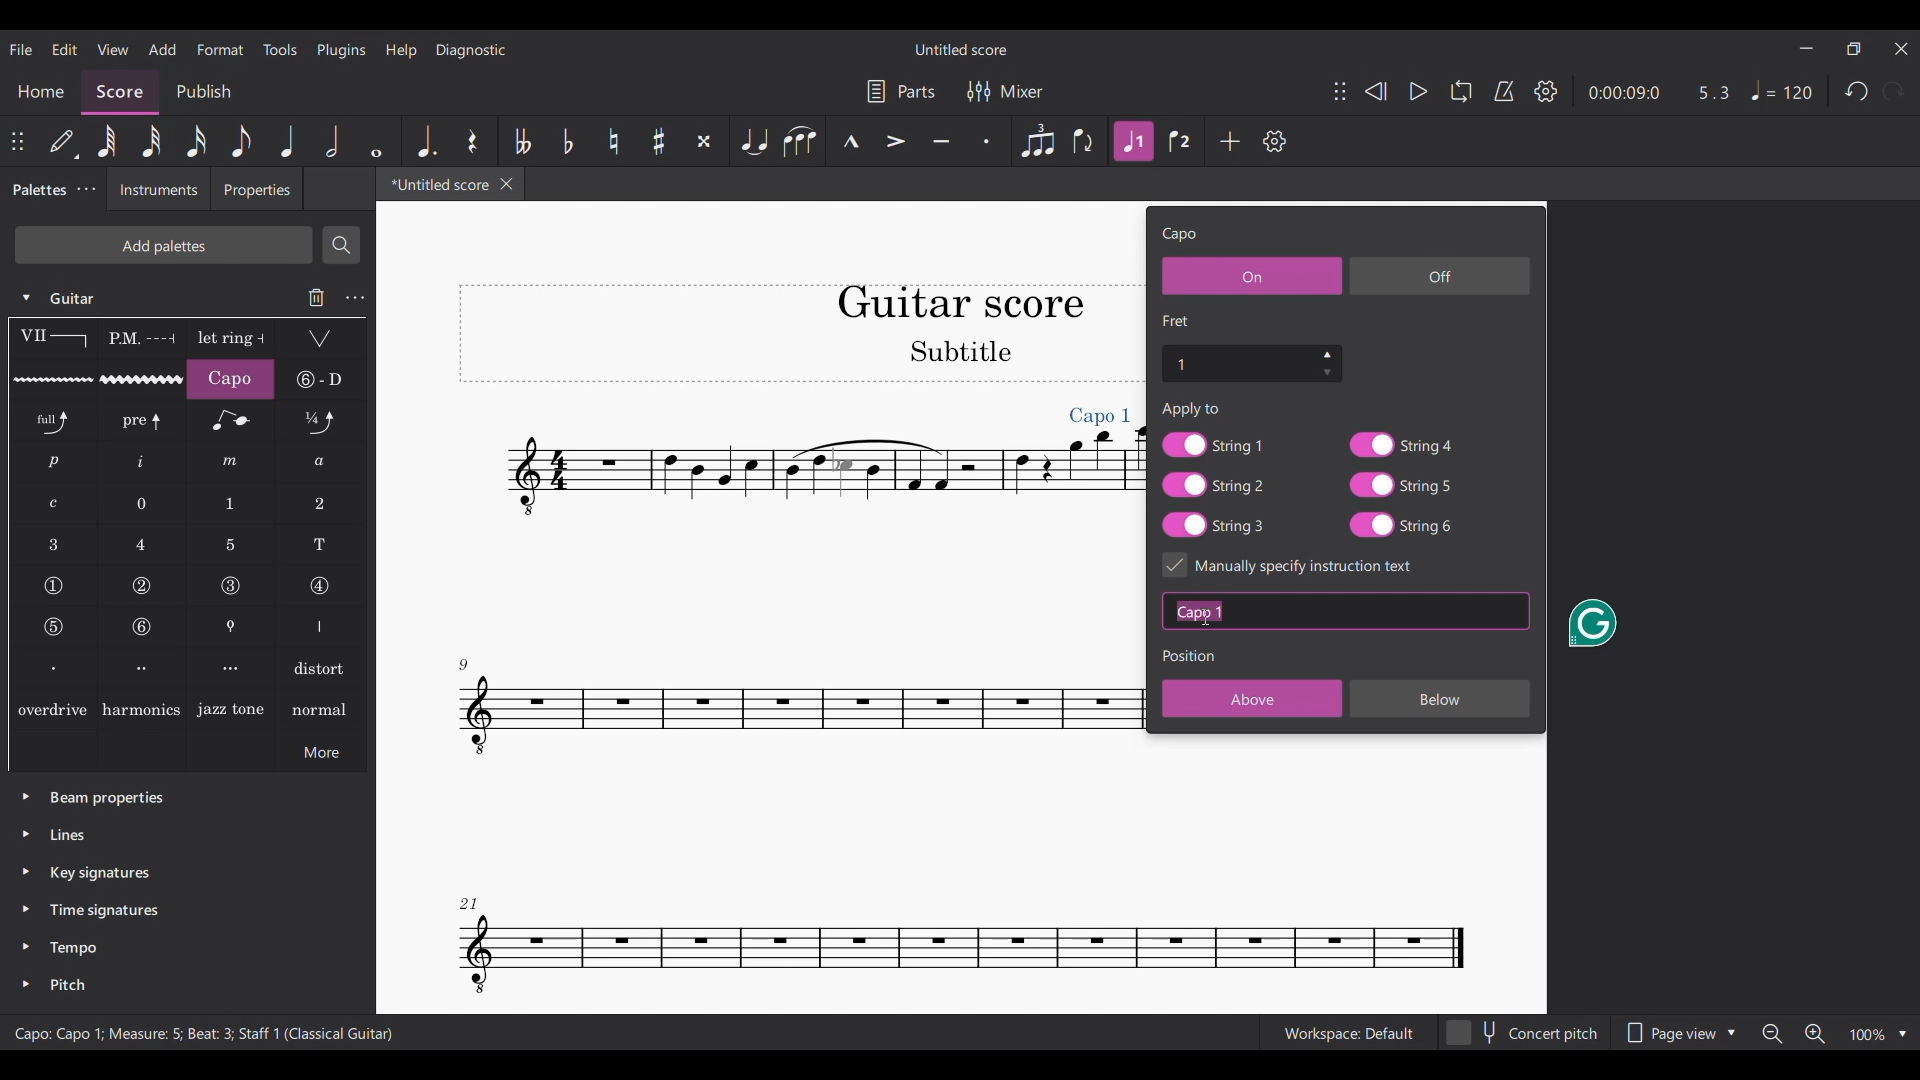 The width and height of the screenshot is (1920, 1080). I want to click on Help menu, so click(401, 51).